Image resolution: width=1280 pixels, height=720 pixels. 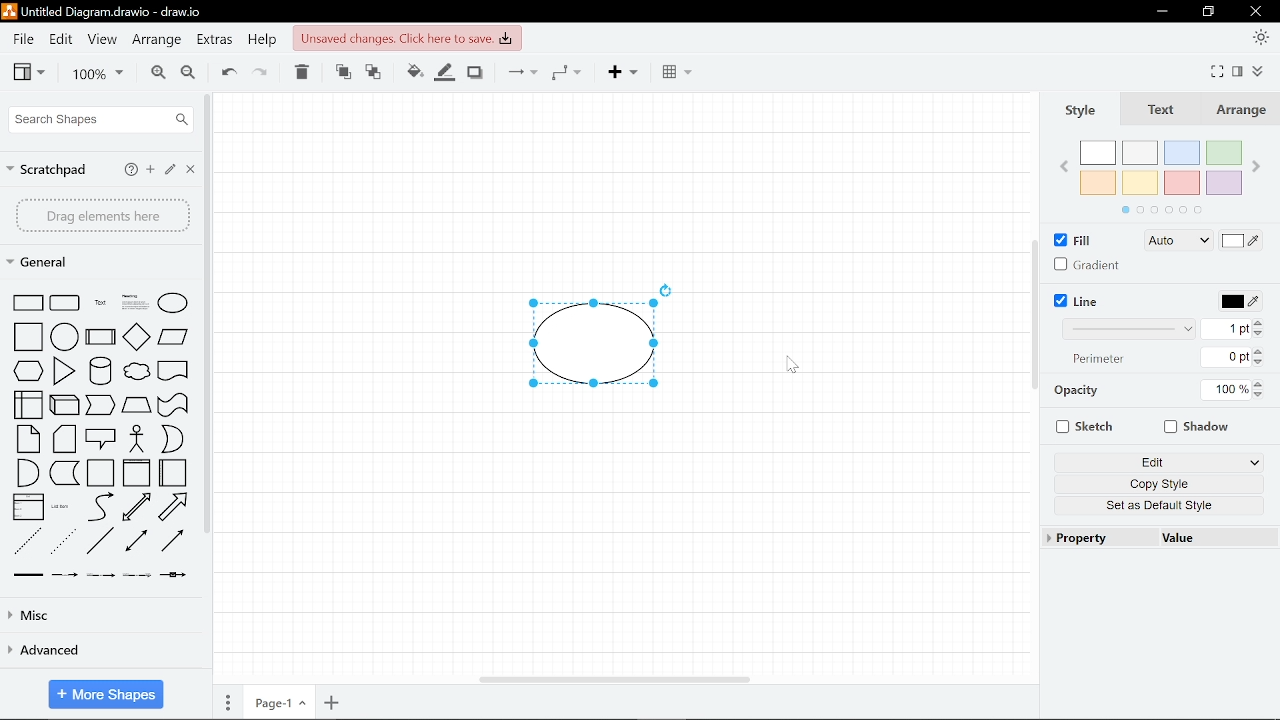 What do you see at coordinates (65, 336) in the screenshot?
I see `circle` at bounding box center [65, 336].